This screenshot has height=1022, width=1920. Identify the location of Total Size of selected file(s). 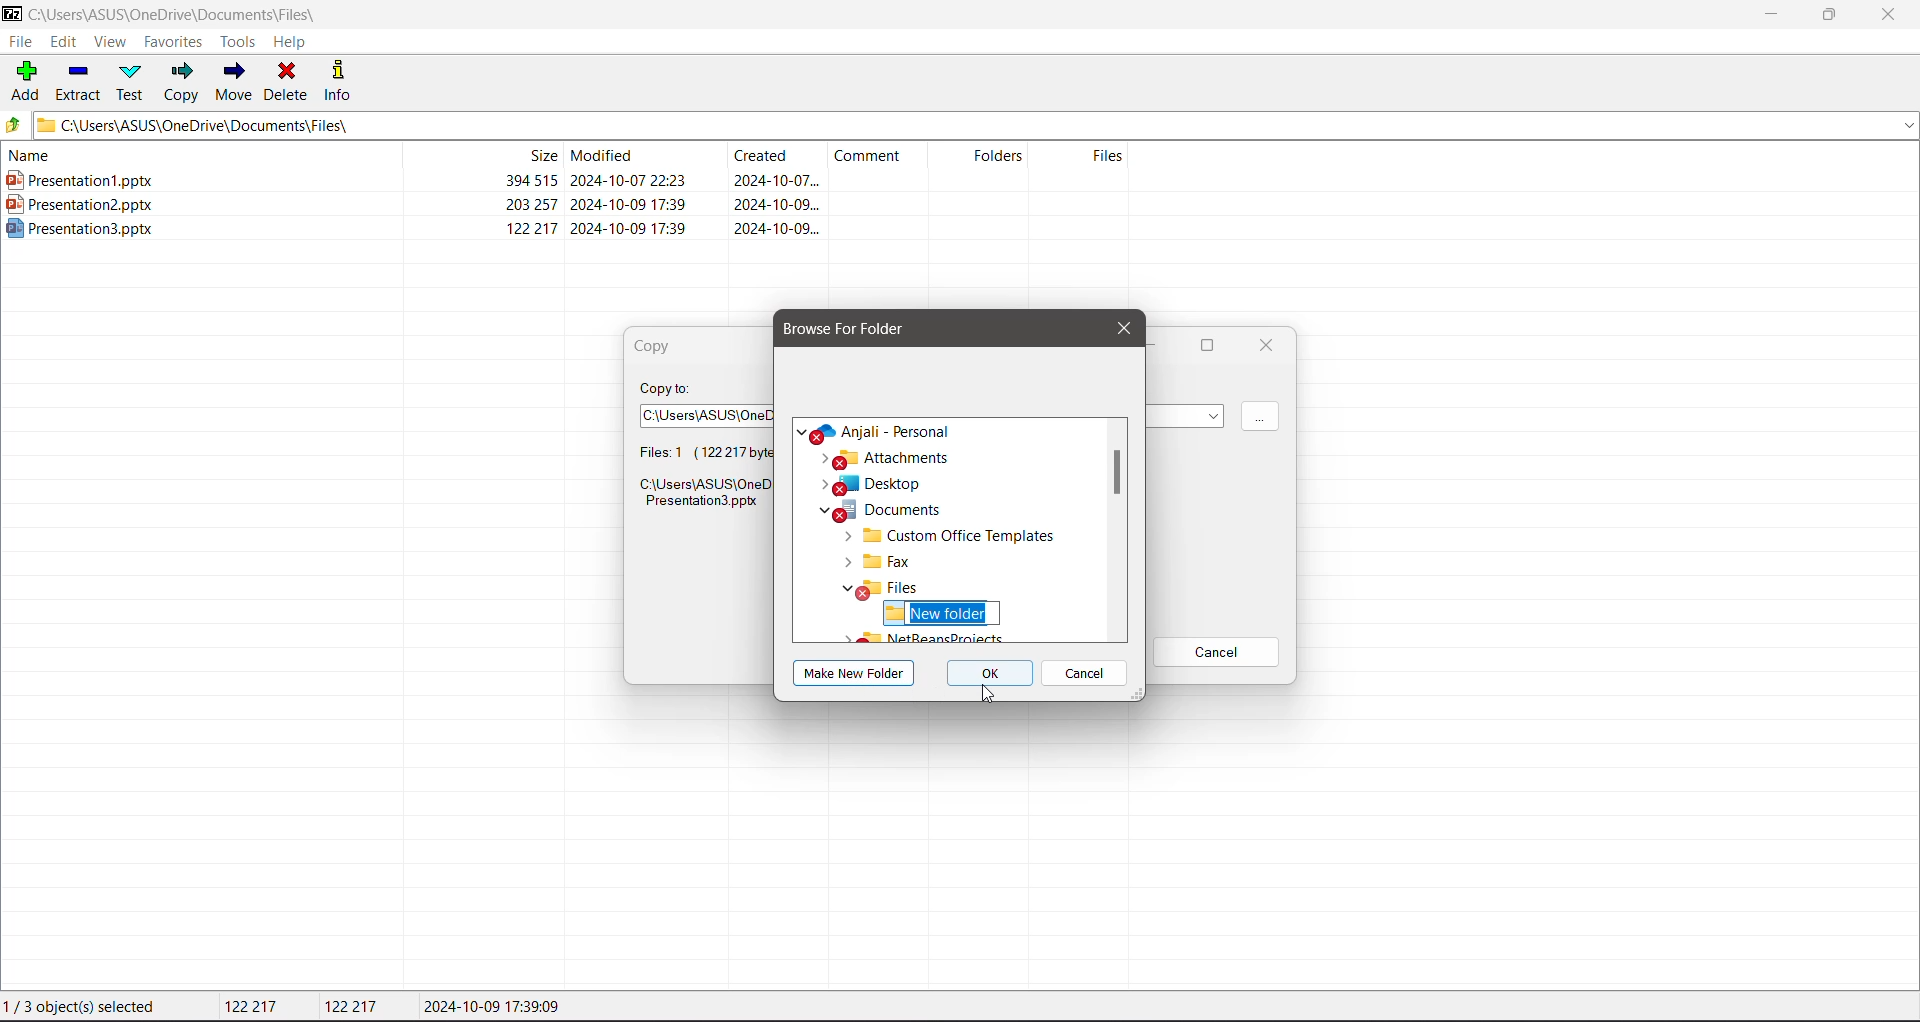
(255, 1007).